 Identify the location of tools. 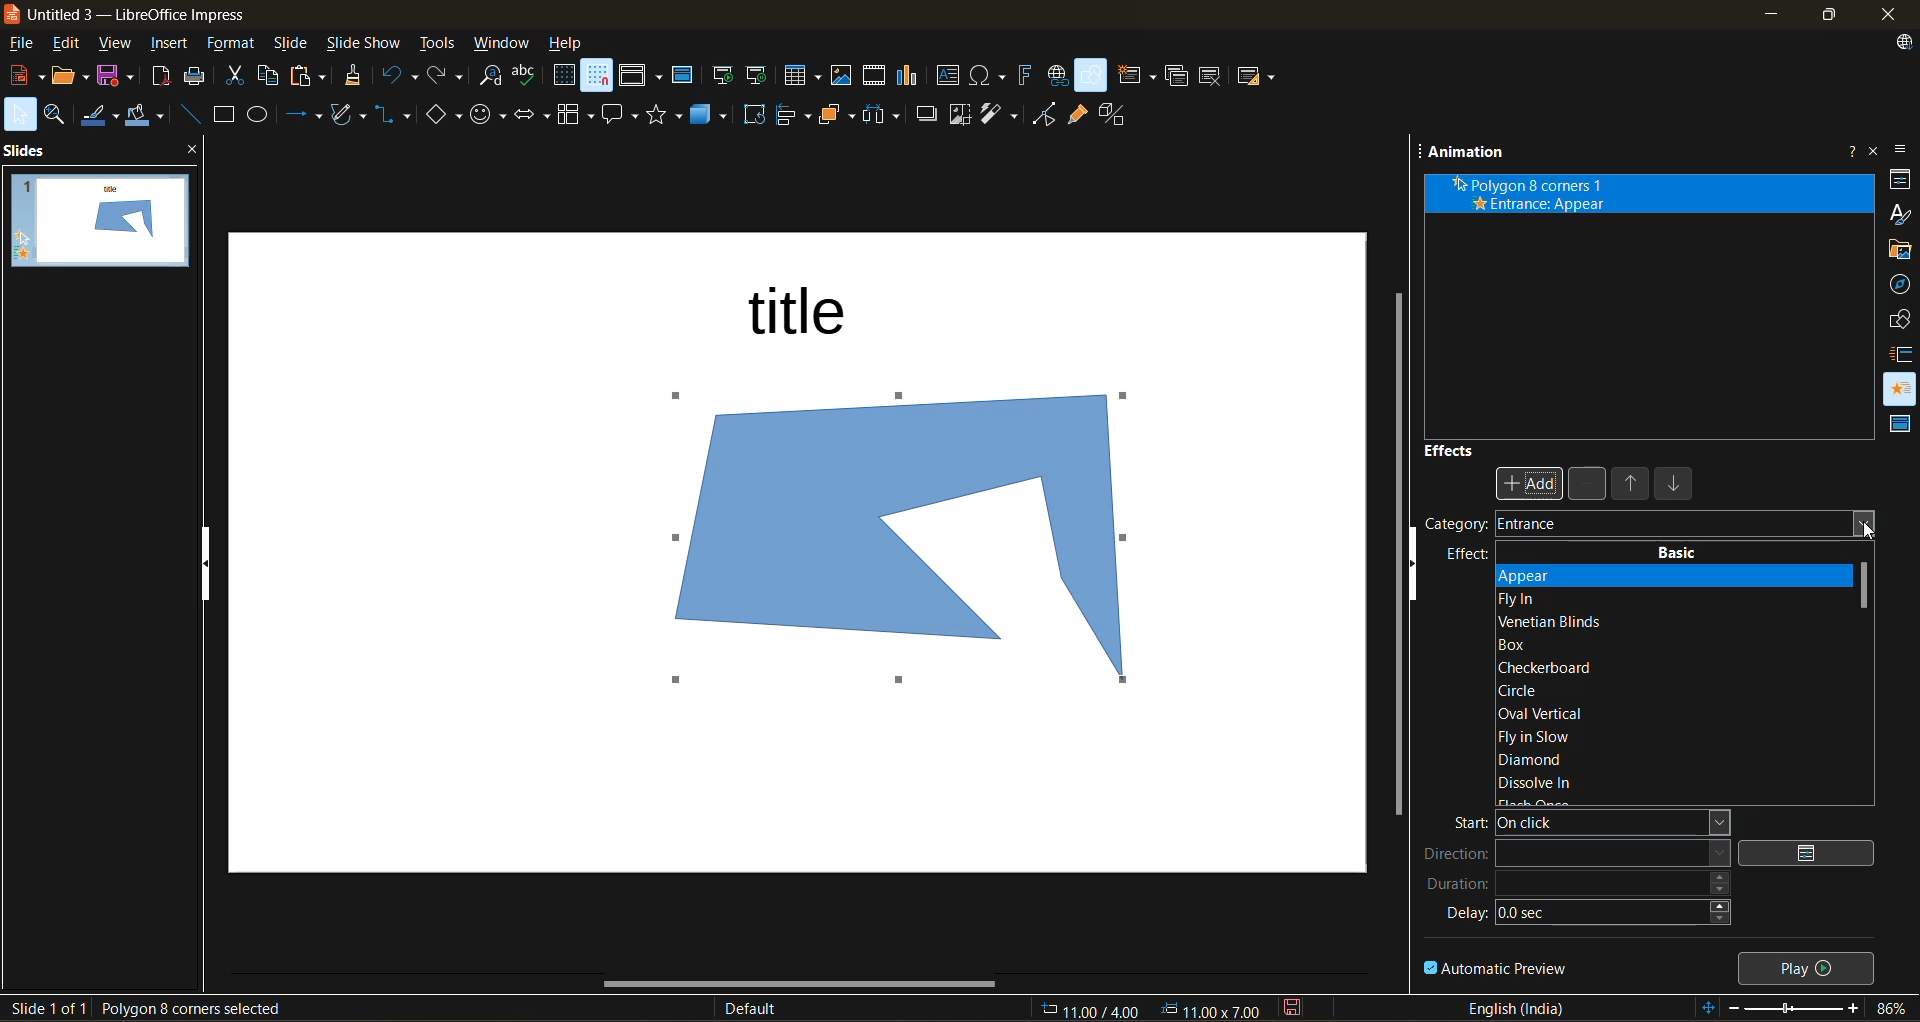
(444, 44).